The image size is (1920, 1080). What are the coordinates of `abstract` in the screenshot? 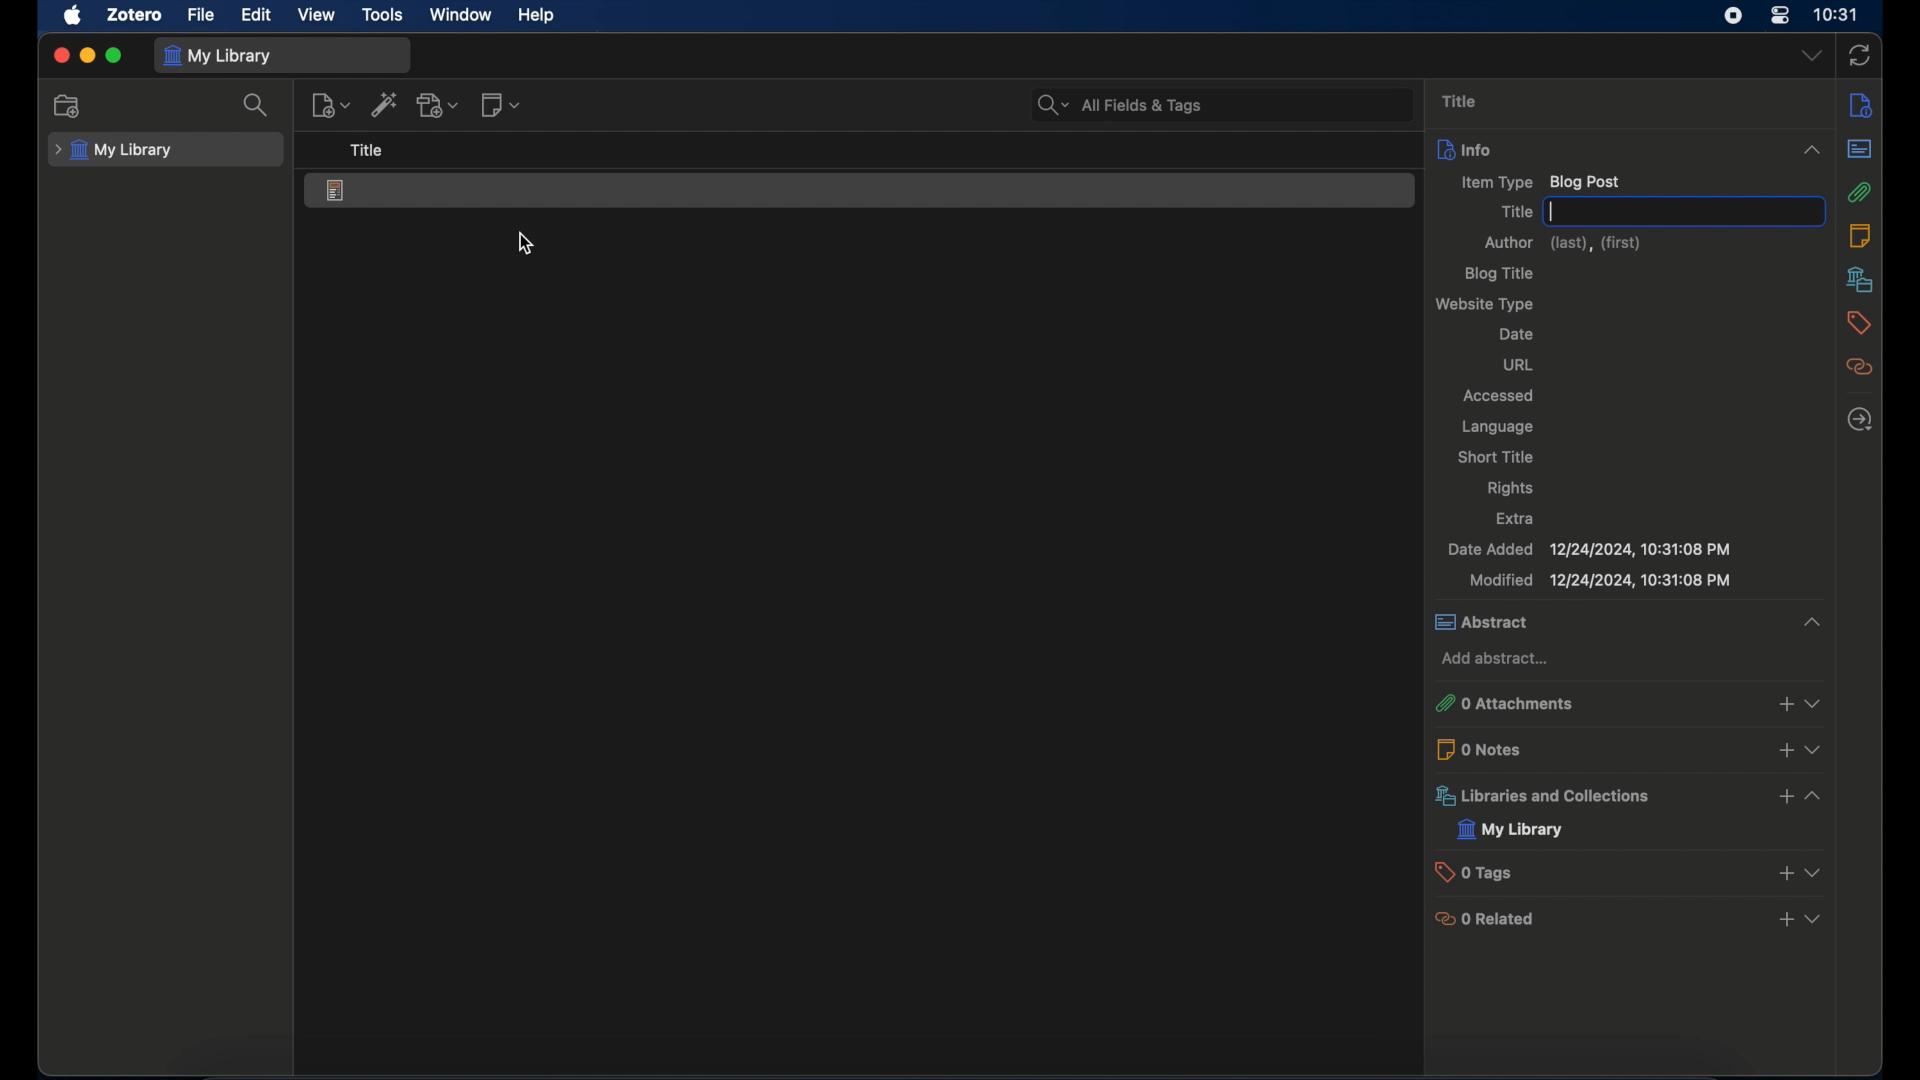 It's located at (1860, 149).